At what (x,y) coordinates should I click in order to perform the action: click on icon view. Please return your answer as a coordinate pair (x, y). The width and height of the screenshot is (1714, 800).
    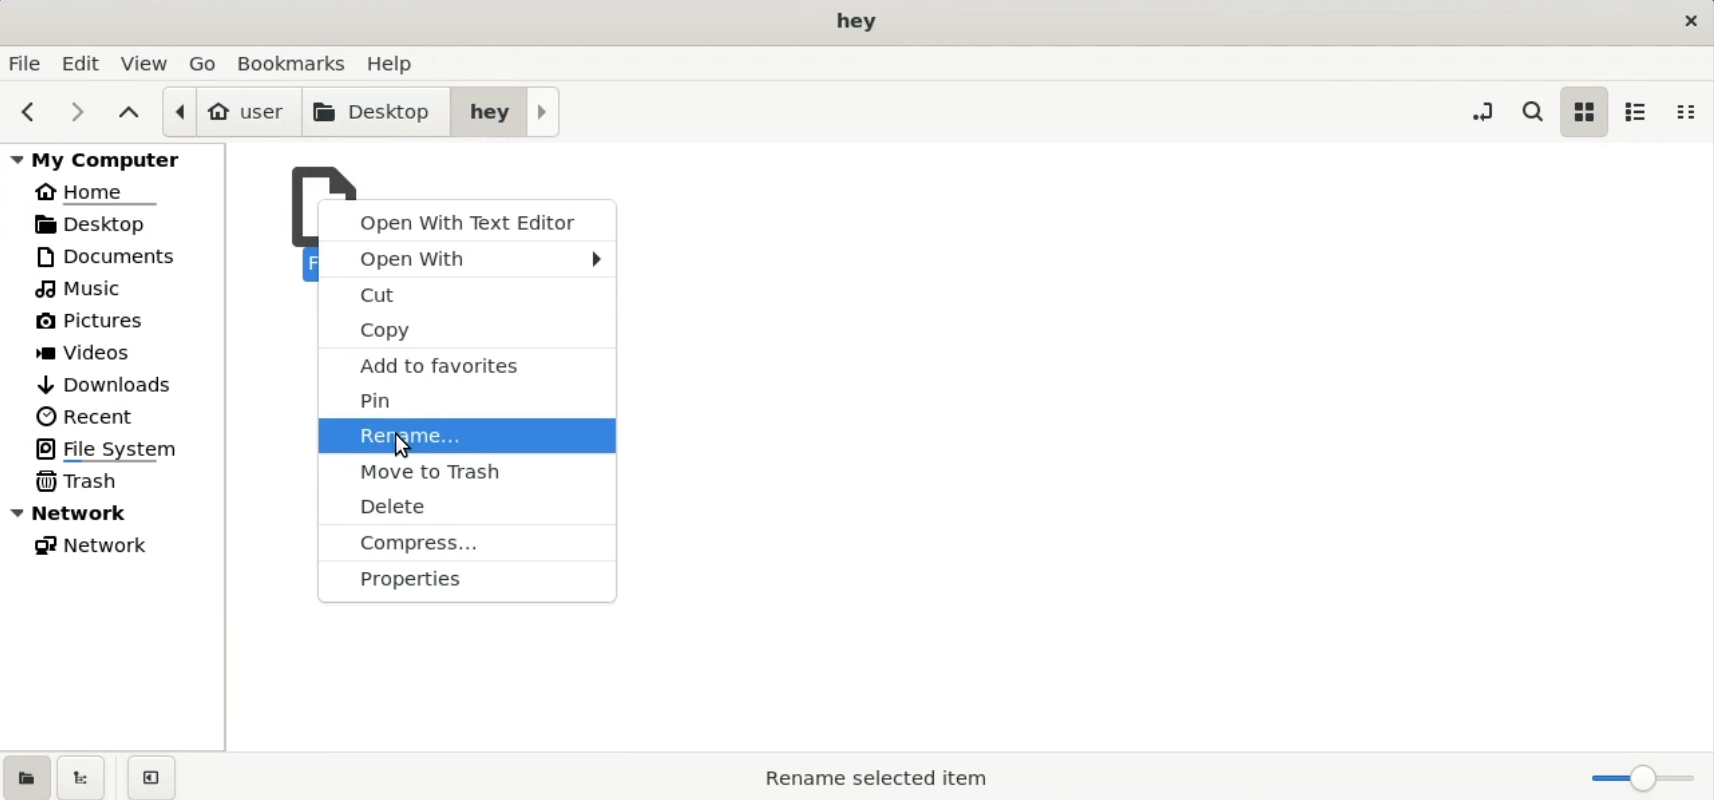
    Looking at the image, I should click on (1583, 111).